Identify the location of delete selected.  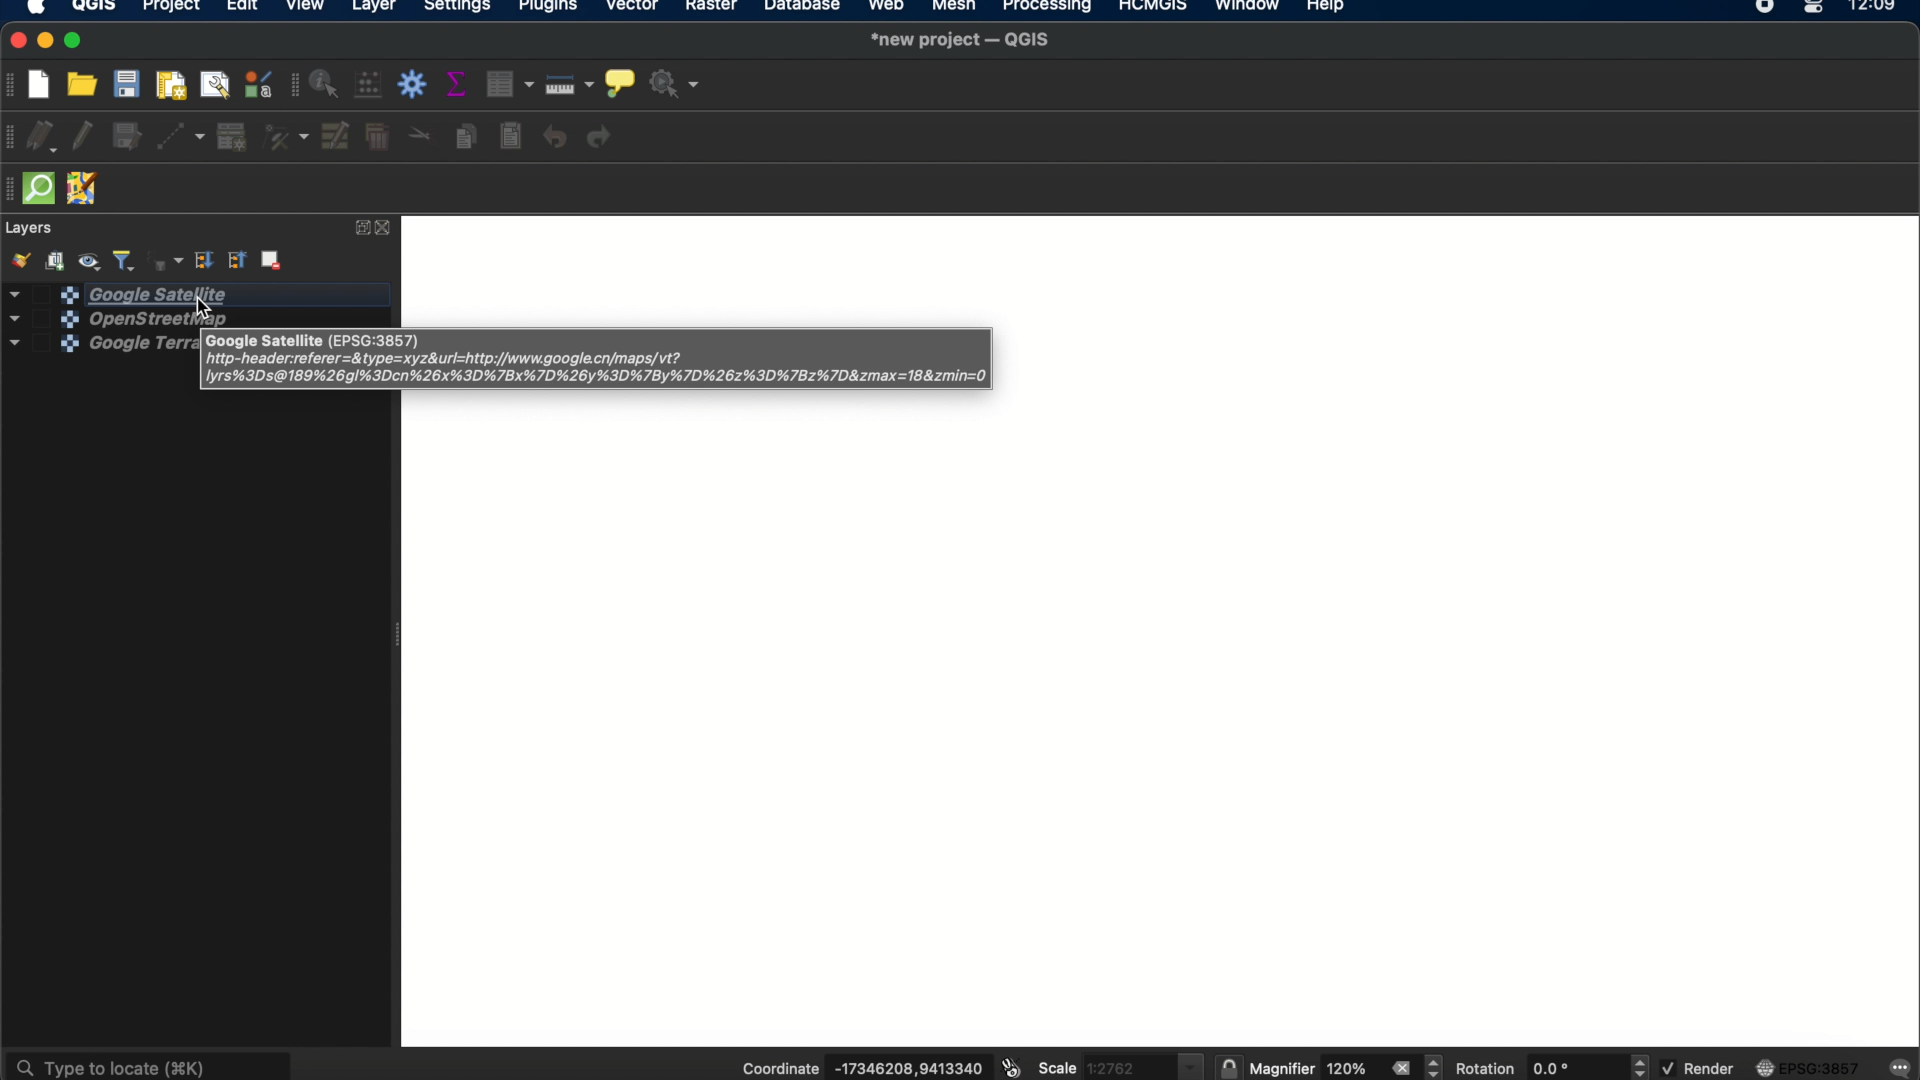
(377, 139).